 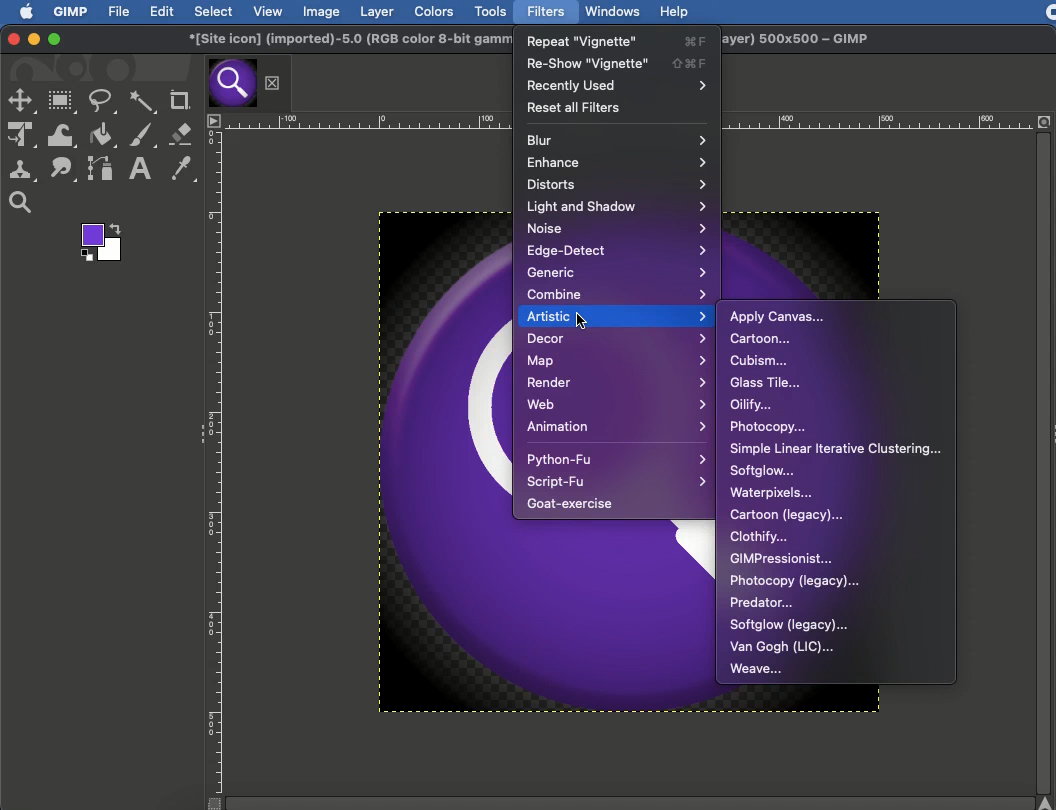 What do you see at coordinates (617, 227) in the screenshot?
I see `Noise` at bounding box center [617, 227].